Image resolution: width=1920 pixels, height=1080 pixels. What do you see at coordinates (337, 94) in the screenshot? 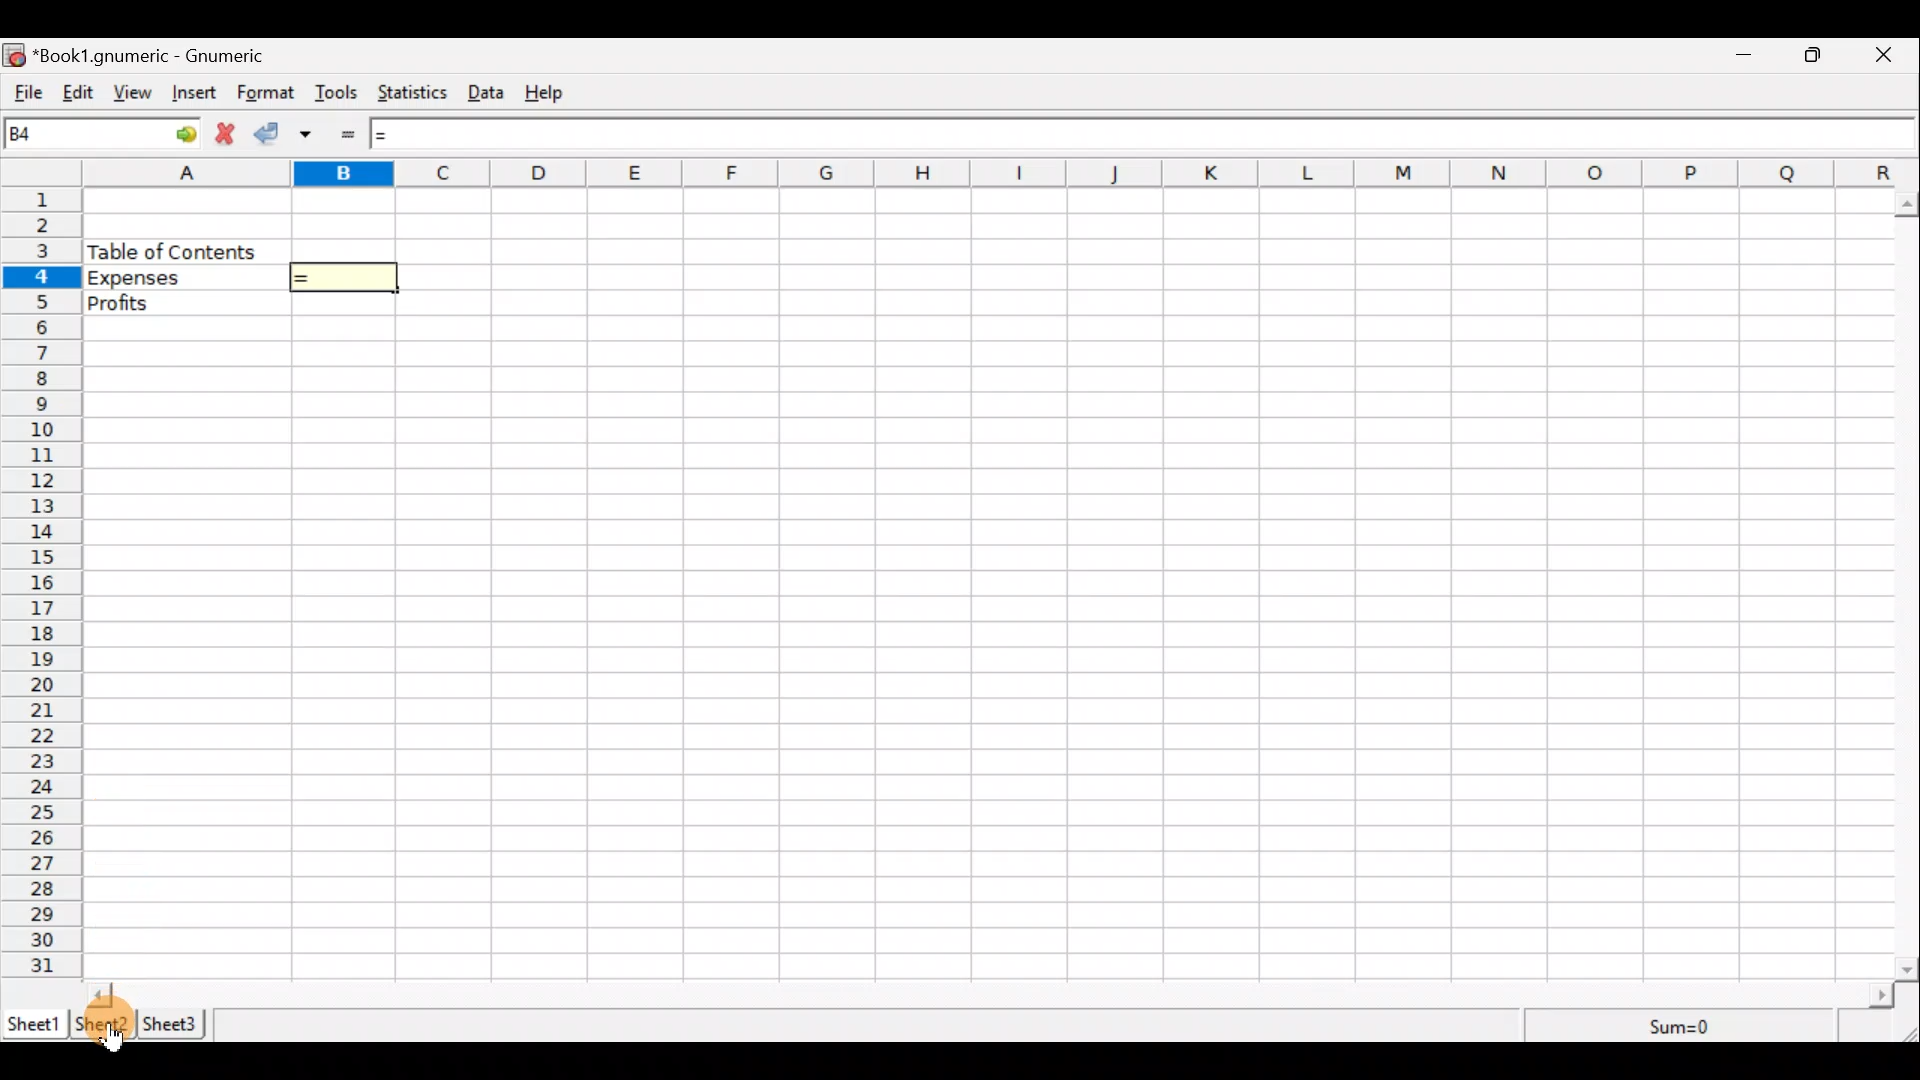
I see `Tools` at bounding box center [337, 94].